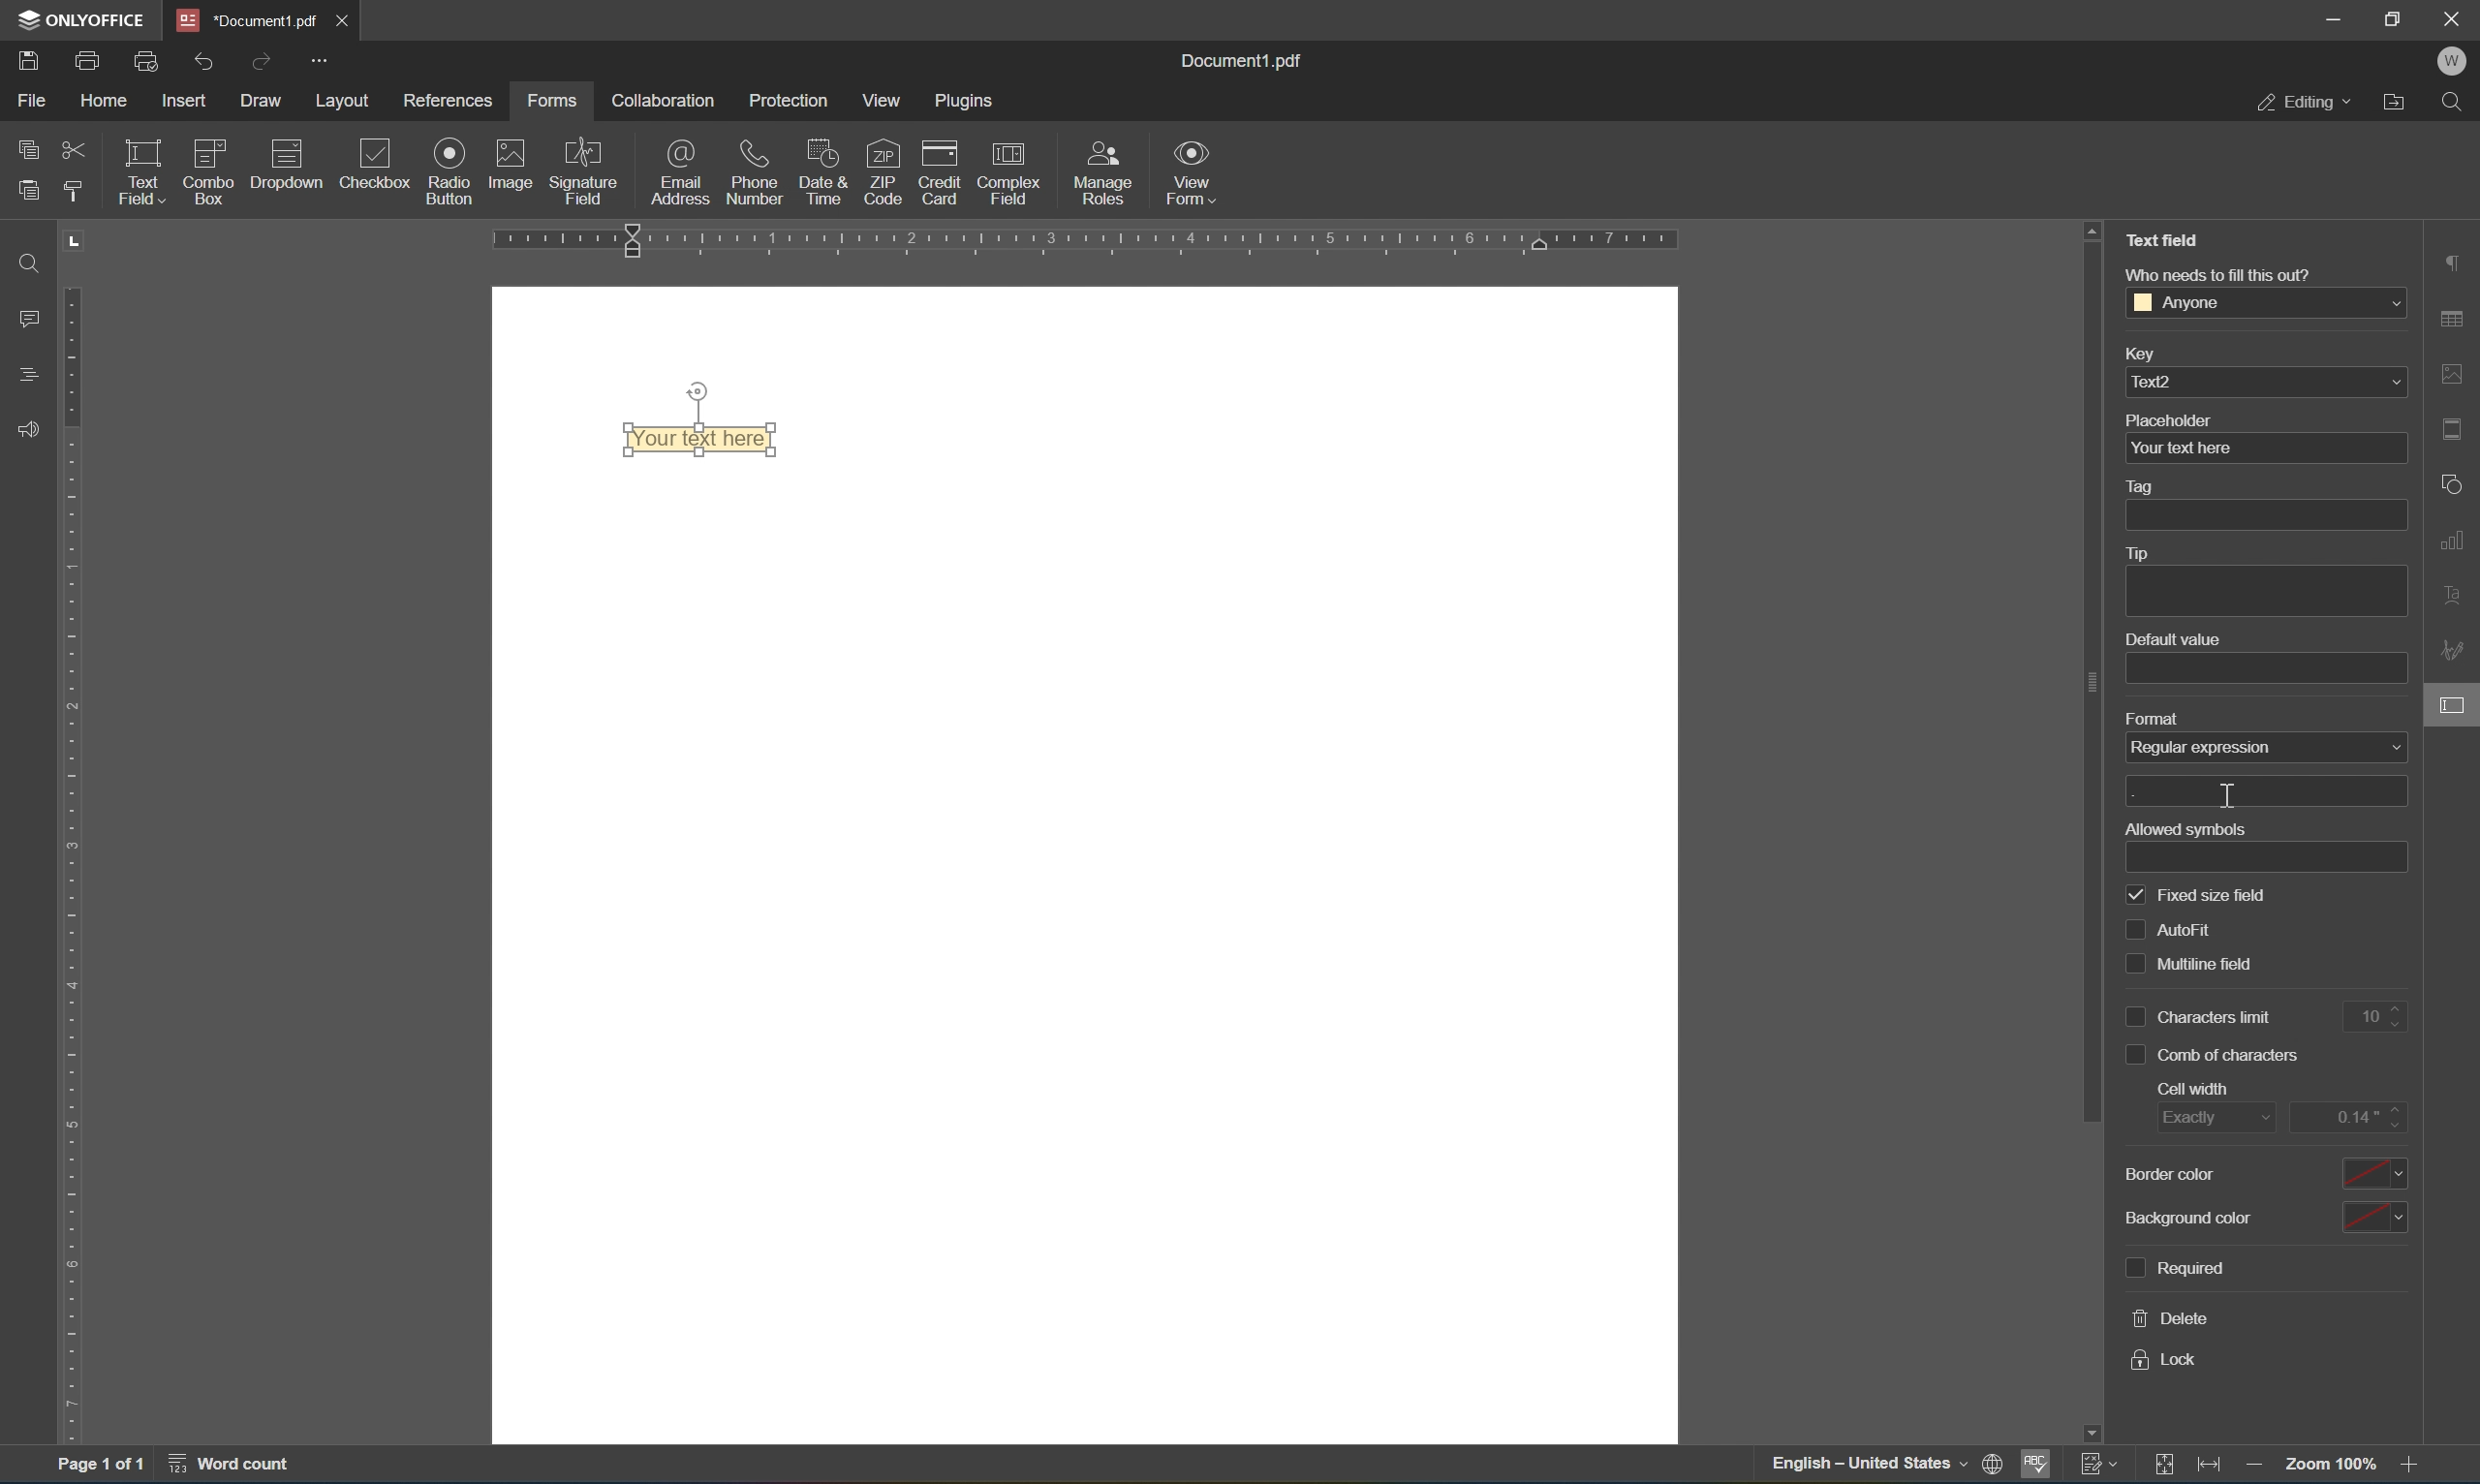  I want to click on image settings, so click(2451, 369).